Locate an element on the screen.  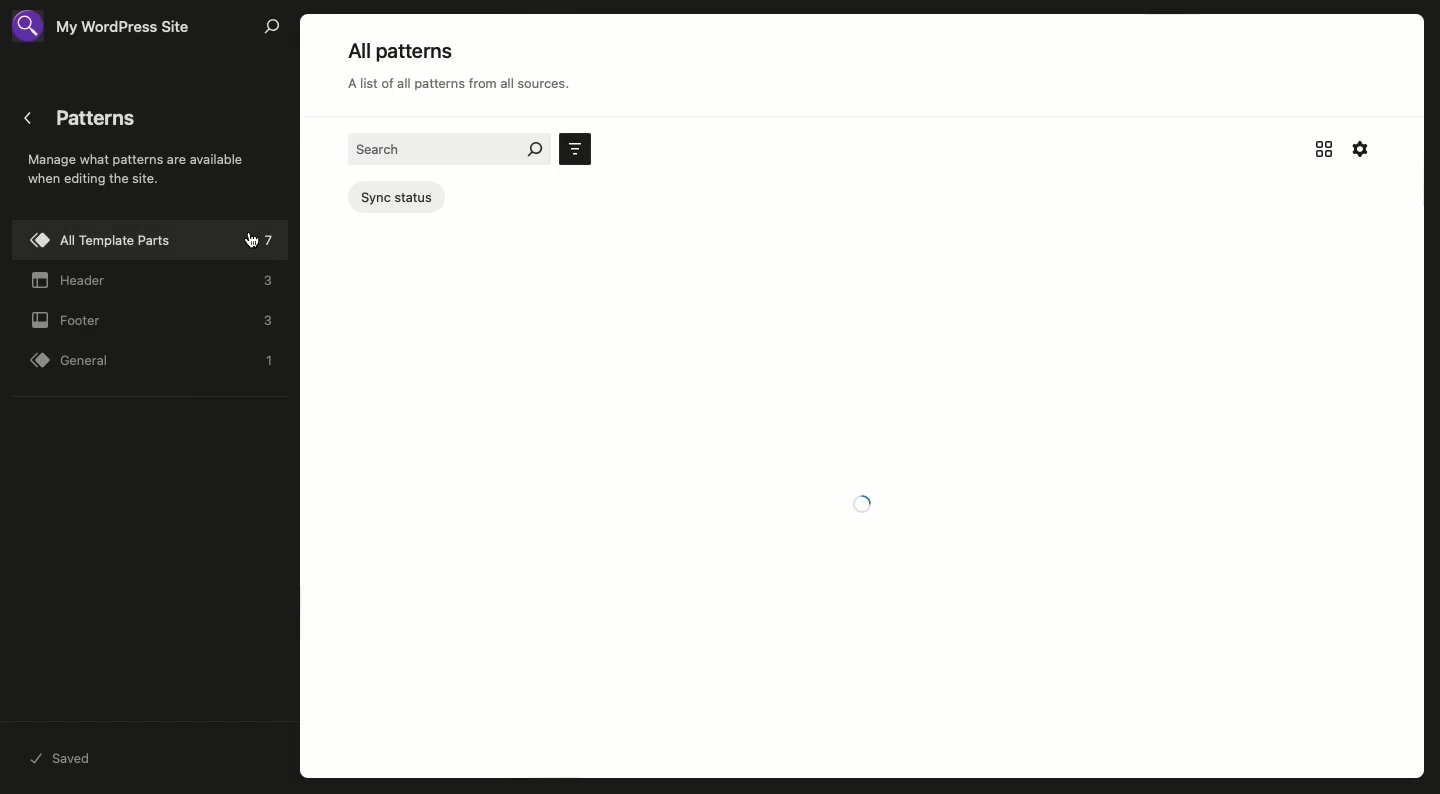
Header is located at coordinates (154, 283).